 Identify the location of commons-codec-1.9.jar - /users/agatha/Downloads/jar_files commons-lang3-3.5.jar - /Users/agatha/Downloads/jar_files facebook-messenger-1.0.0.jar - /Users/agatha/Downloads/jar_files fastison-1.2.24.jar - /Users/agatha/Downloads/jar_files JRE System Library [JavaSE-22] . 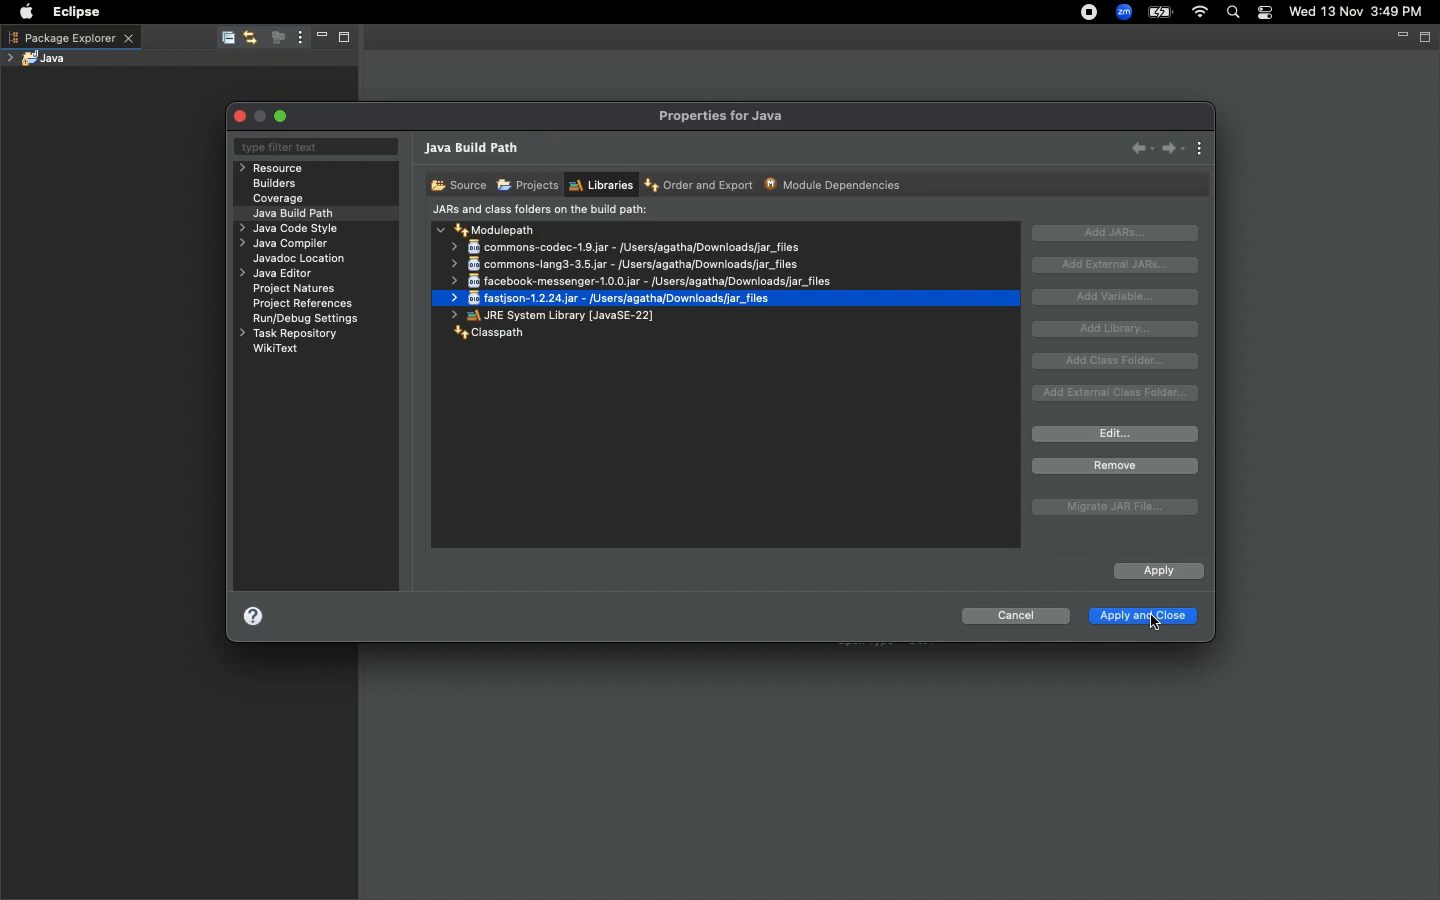
(727, 279).